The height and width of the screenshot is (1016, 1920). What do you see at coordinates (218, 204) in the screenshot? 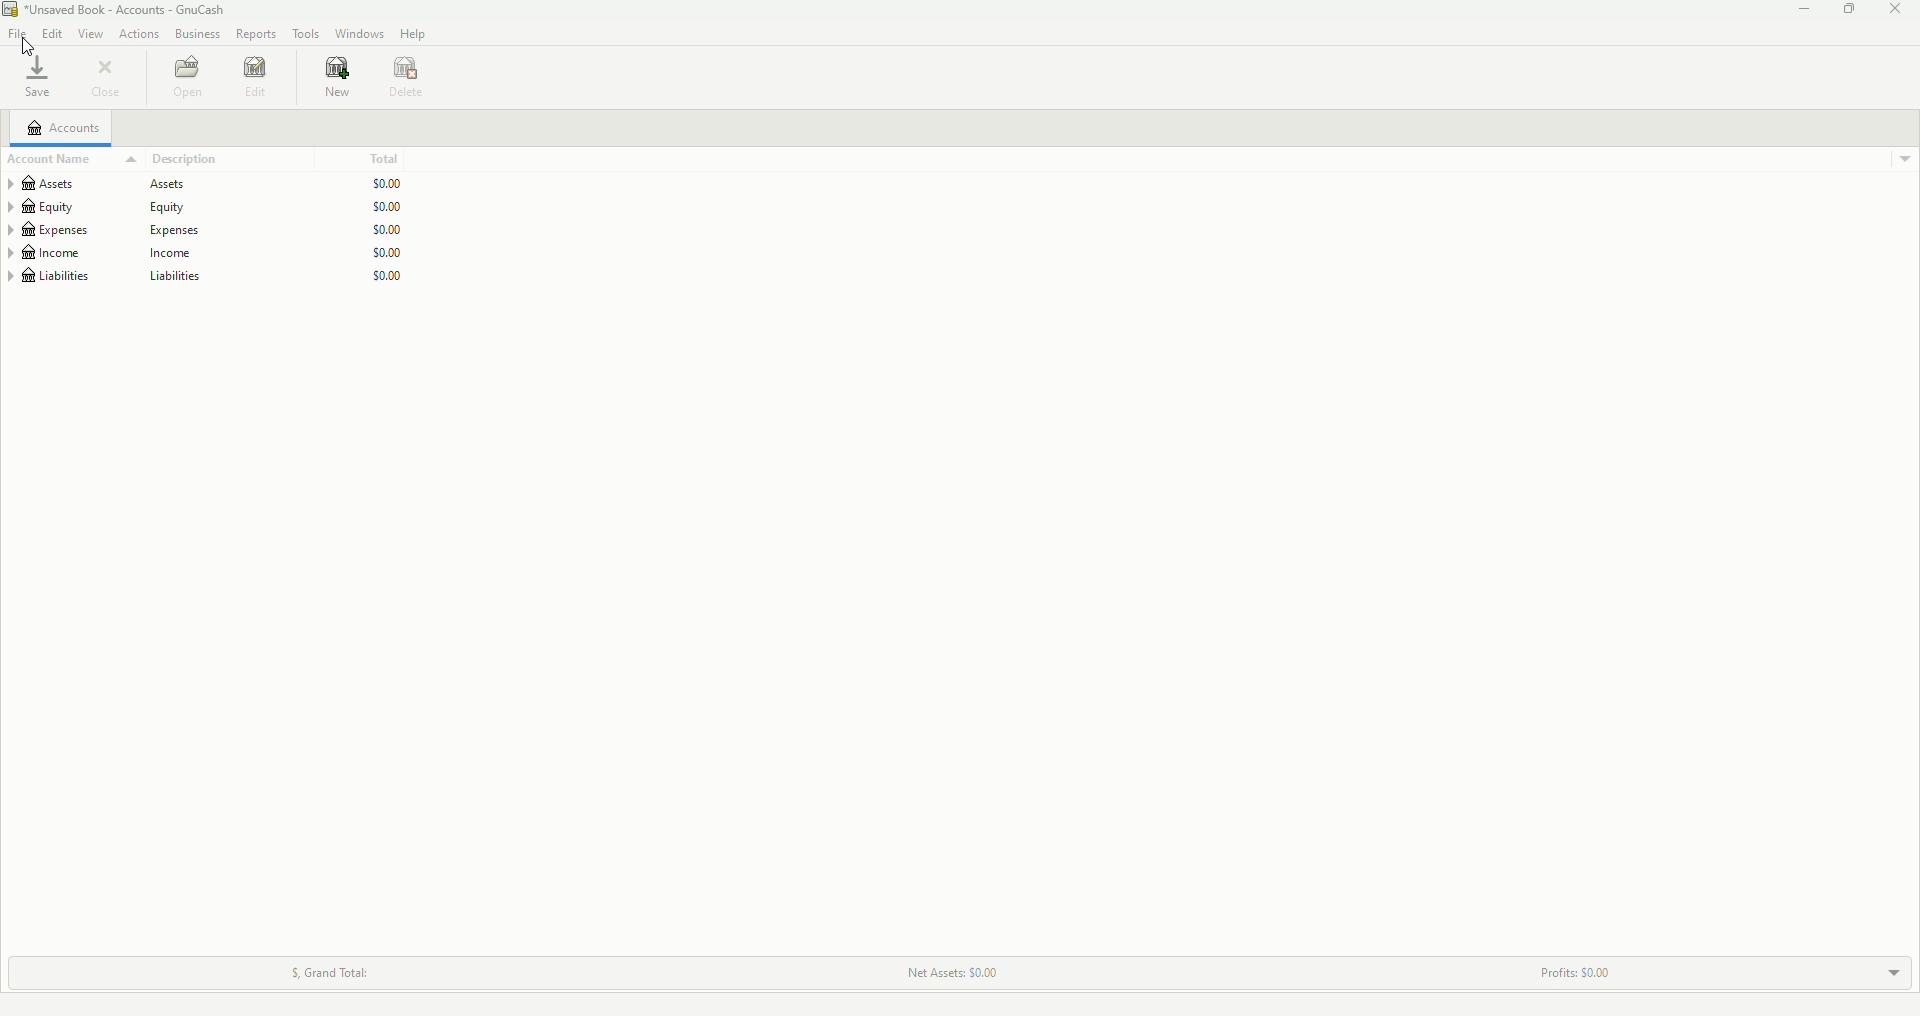
I see `Equity` at bounding box center [218, 204].